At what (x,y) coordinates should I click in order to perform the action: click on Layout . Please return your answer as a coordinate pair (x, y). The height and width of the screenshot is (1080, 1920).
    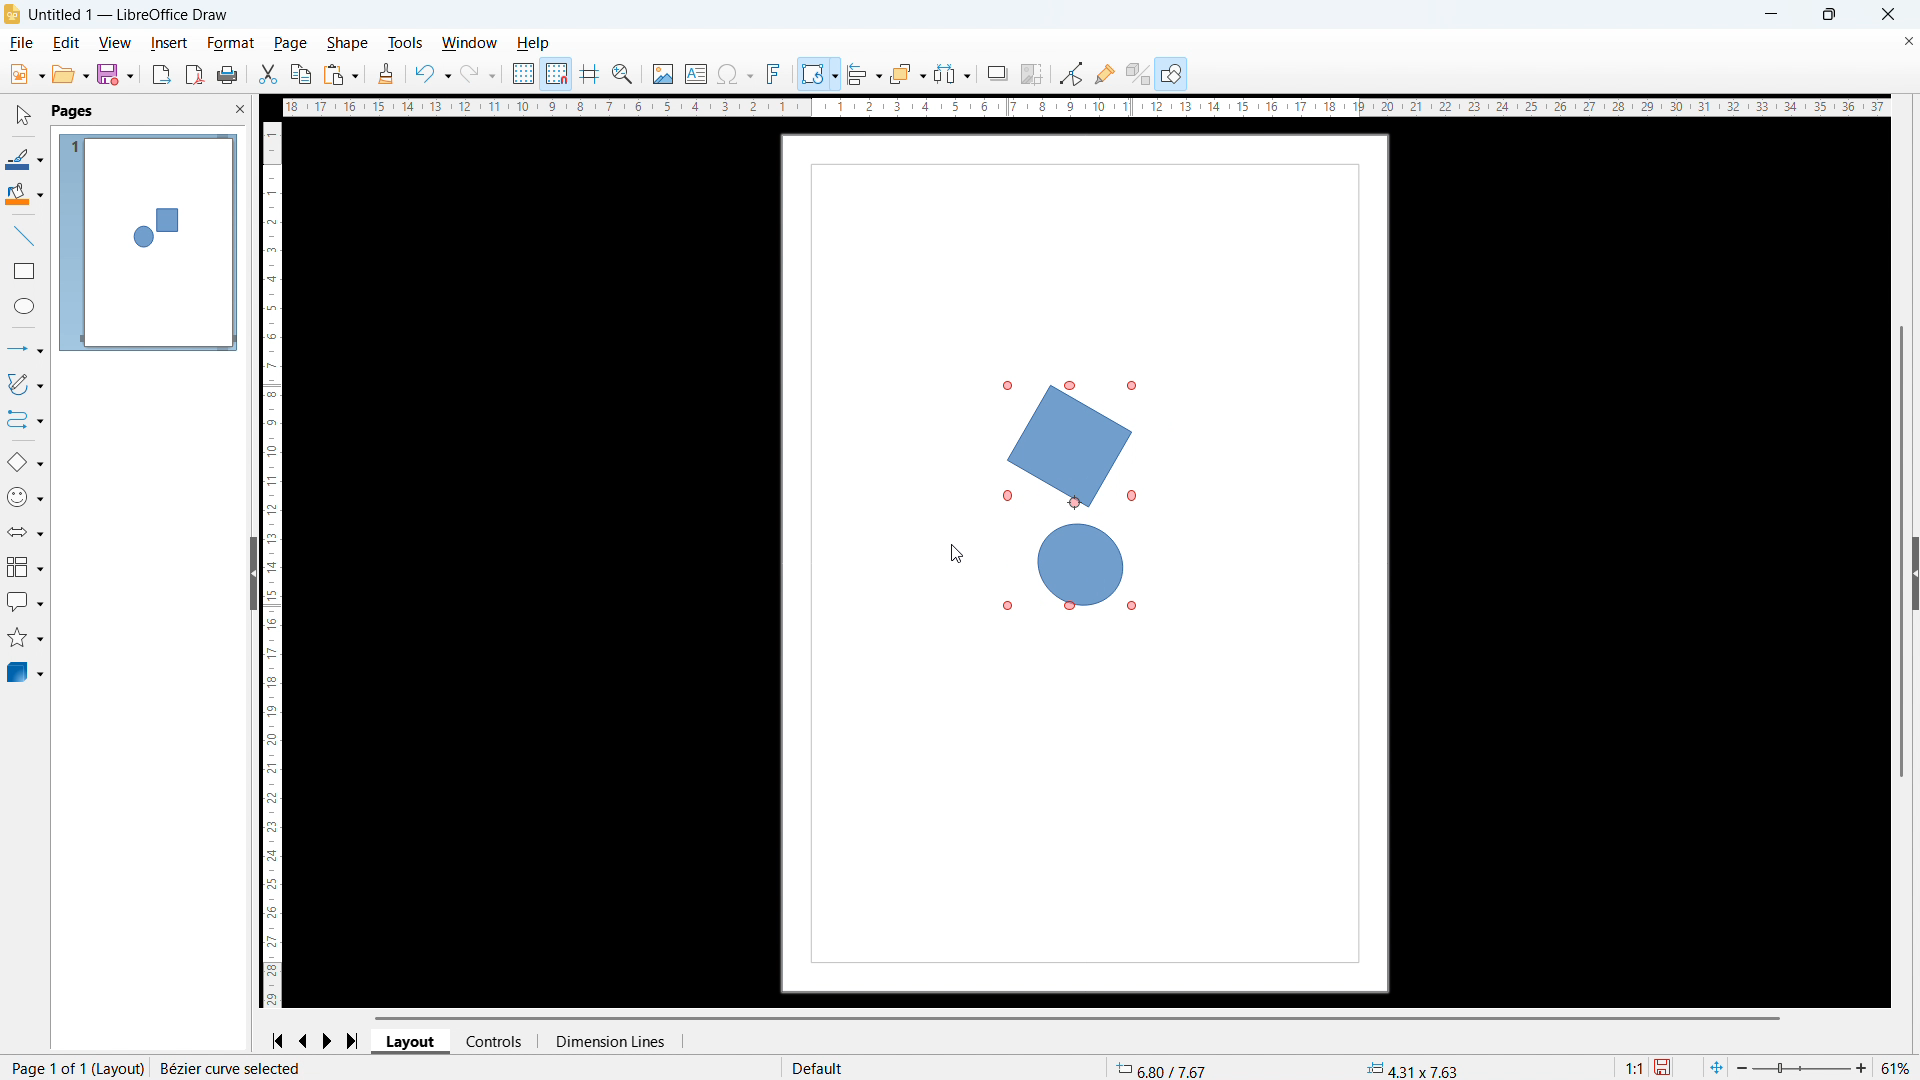
    Looking at the image, I should click on (411, 1042).